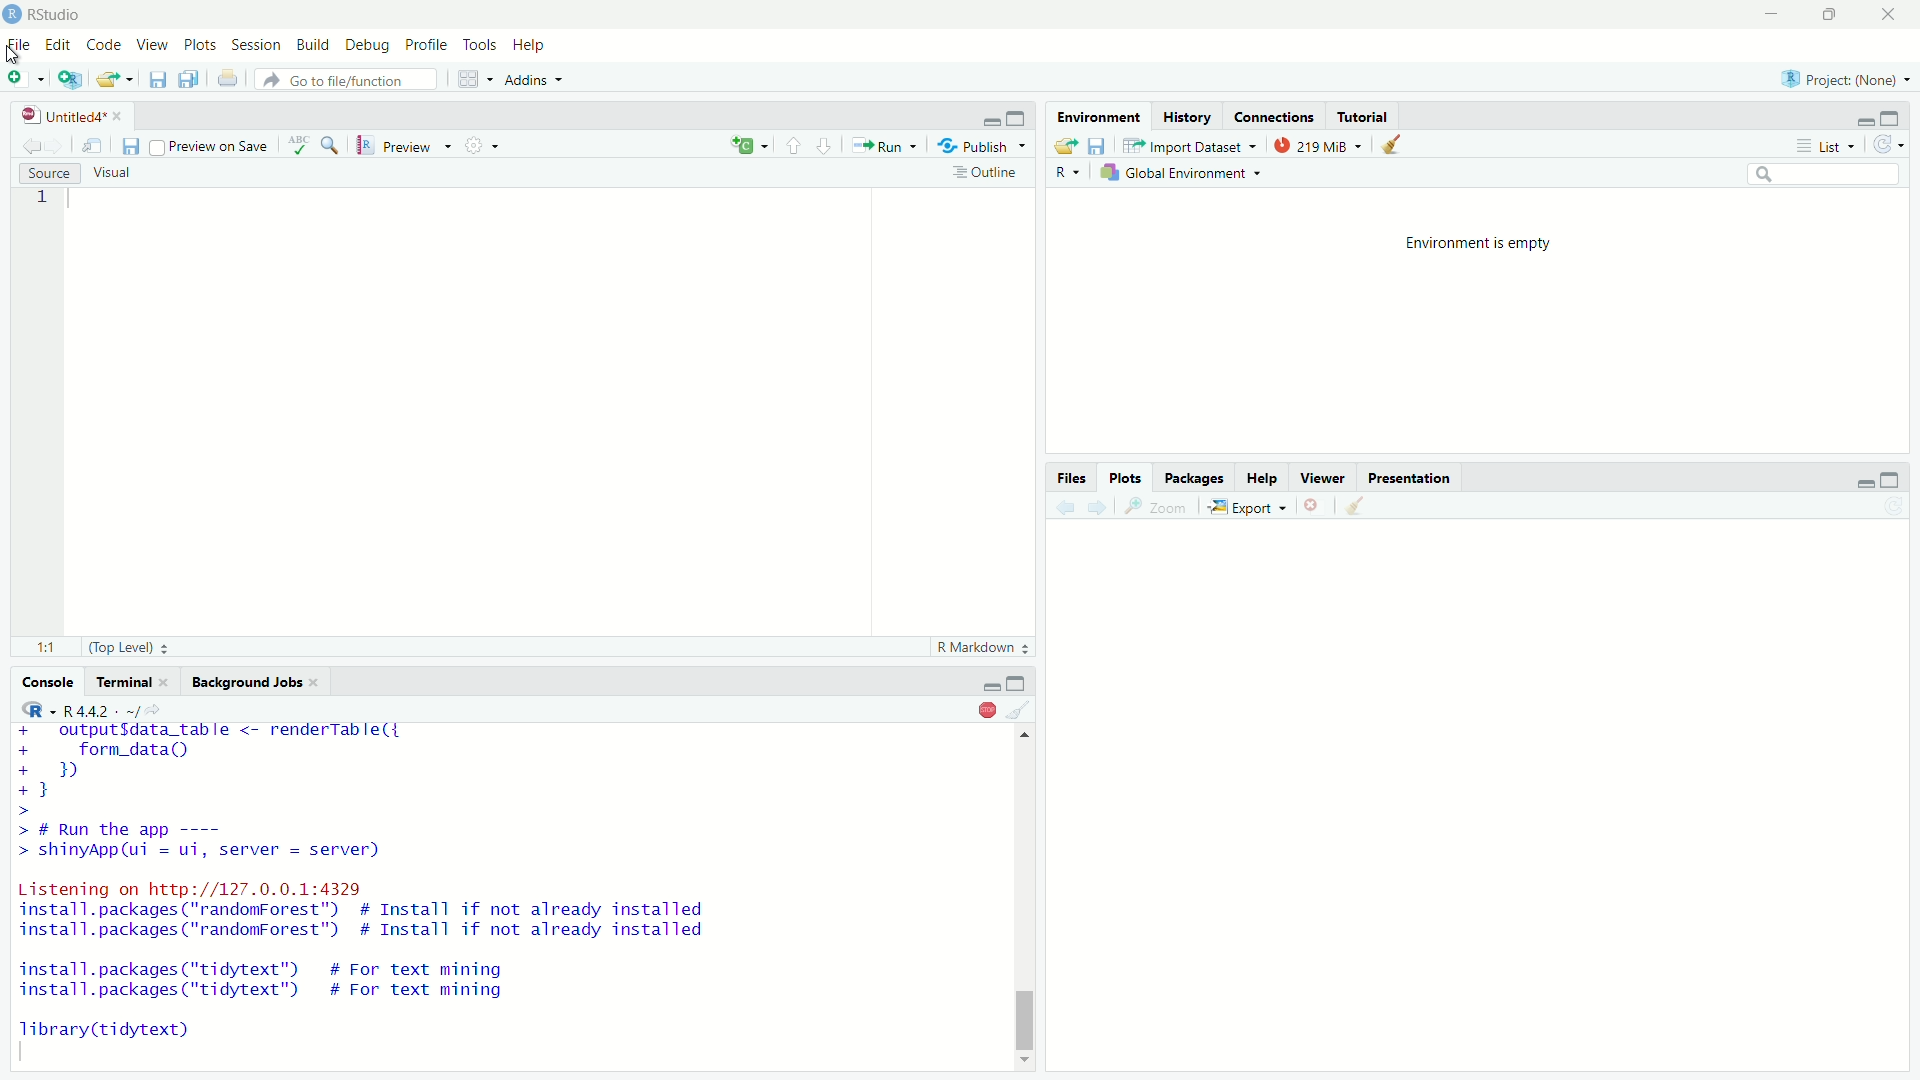 This screenshot has width=1920, height=1080. What do you see at coordinates (40, 709) in the screenshot?
I see `Currently language used - R` at bounding box center [40, 709].